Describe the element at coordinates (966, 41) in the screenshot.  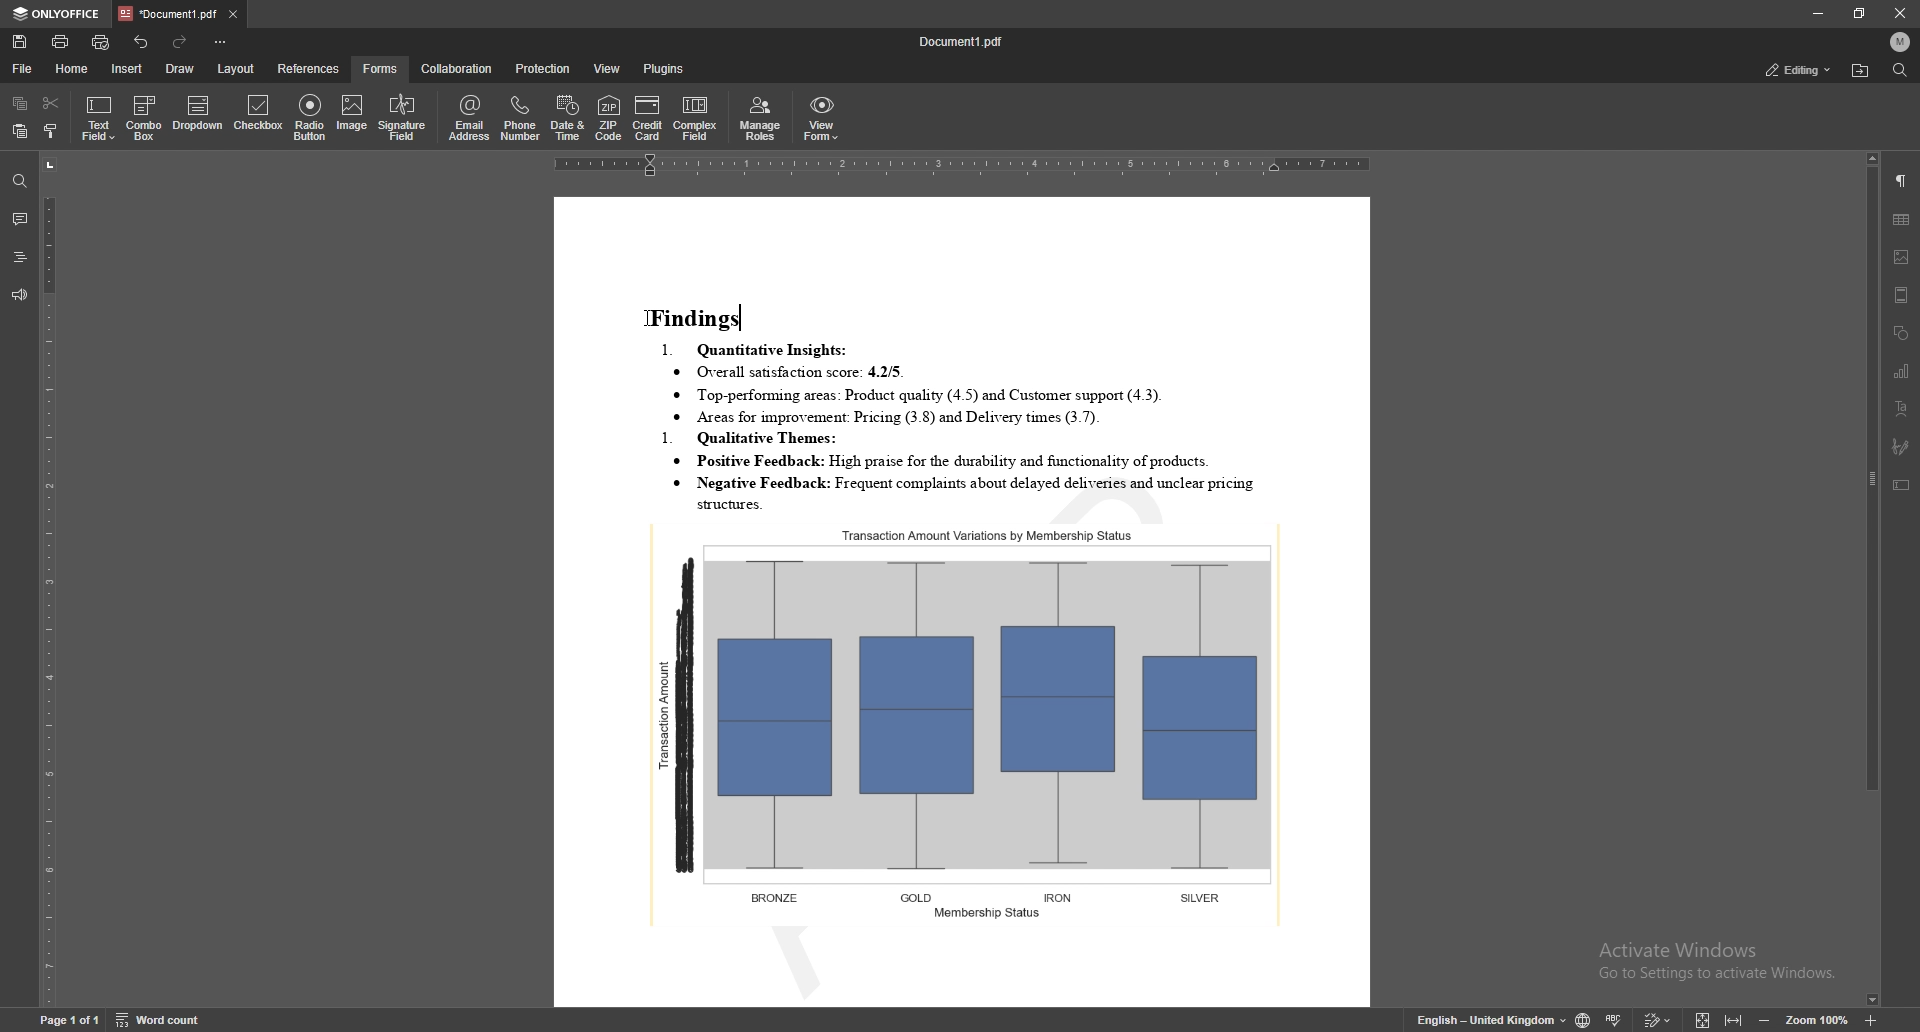
I see `file name` at that location.